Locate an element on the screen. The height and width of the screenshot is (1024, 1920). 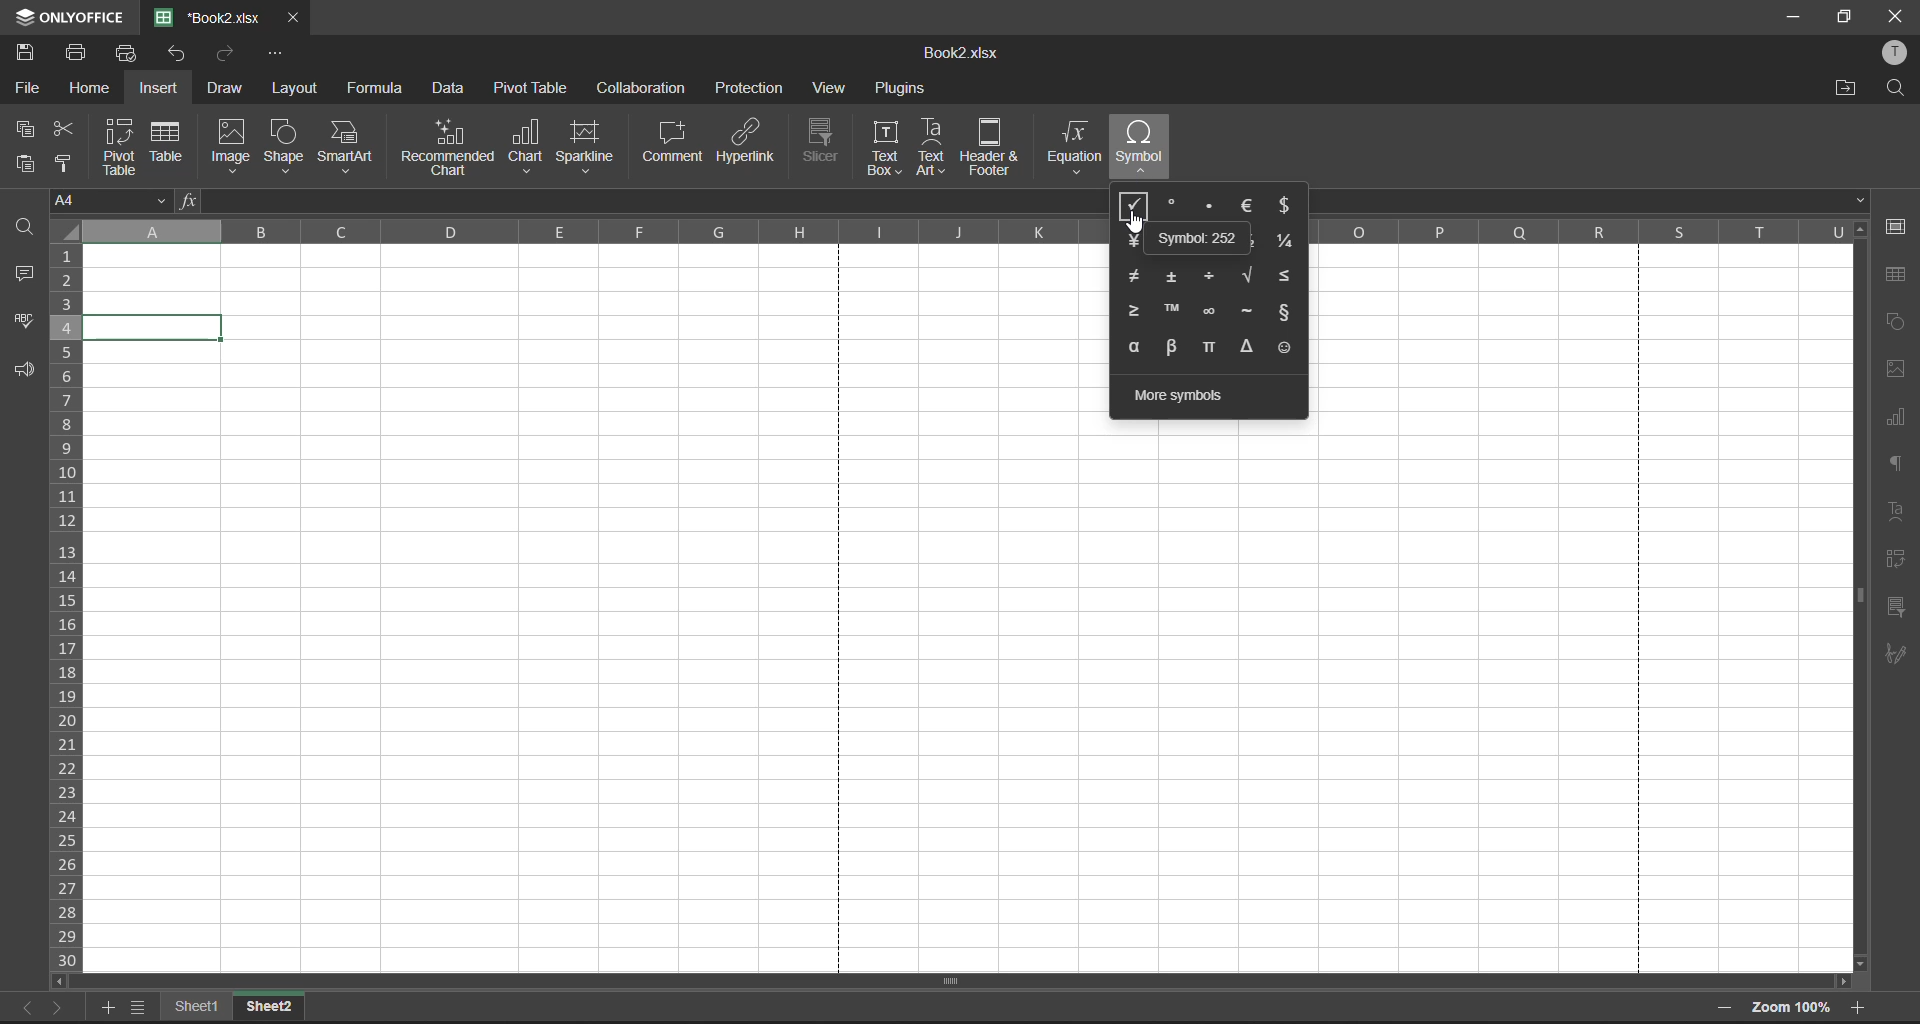
table is located at coordinates (1900, 276).